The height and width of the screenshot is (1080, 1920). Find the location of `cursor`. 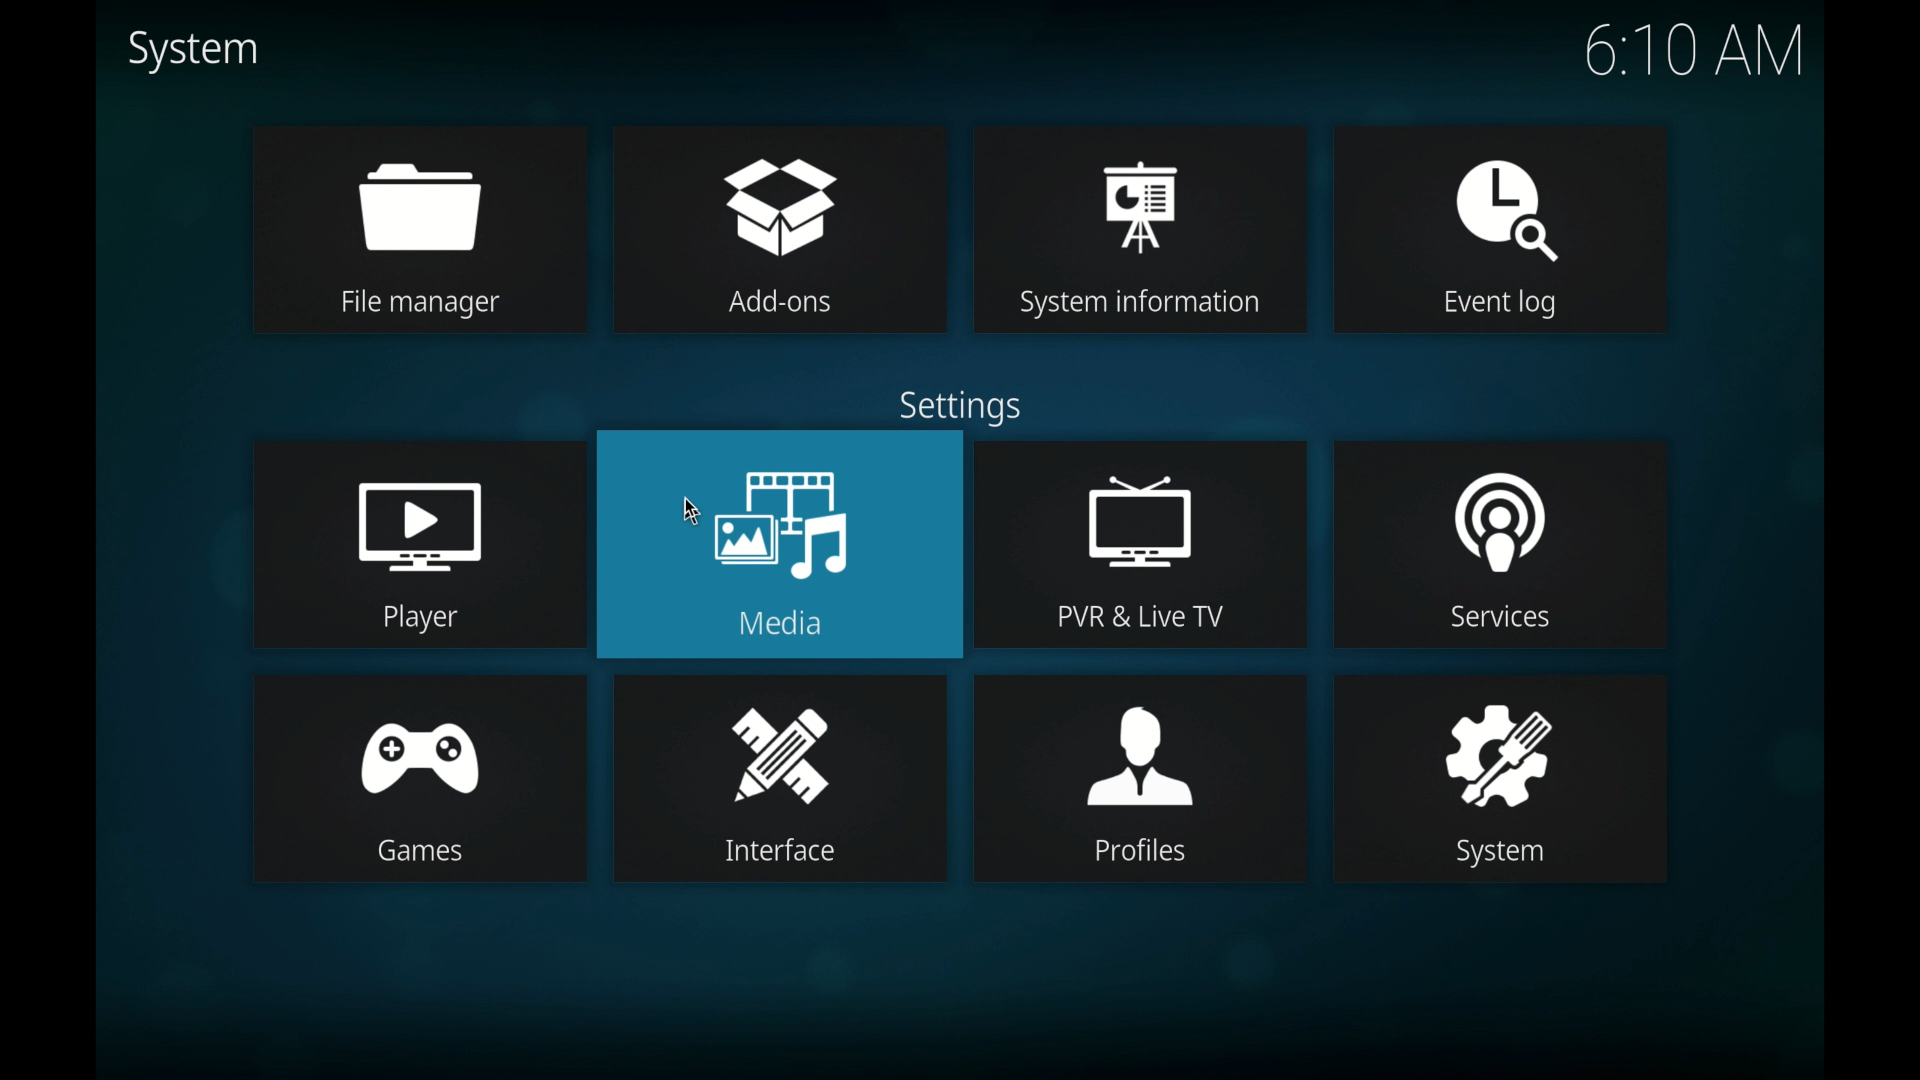

cursor is located at coordinates (690, 511).